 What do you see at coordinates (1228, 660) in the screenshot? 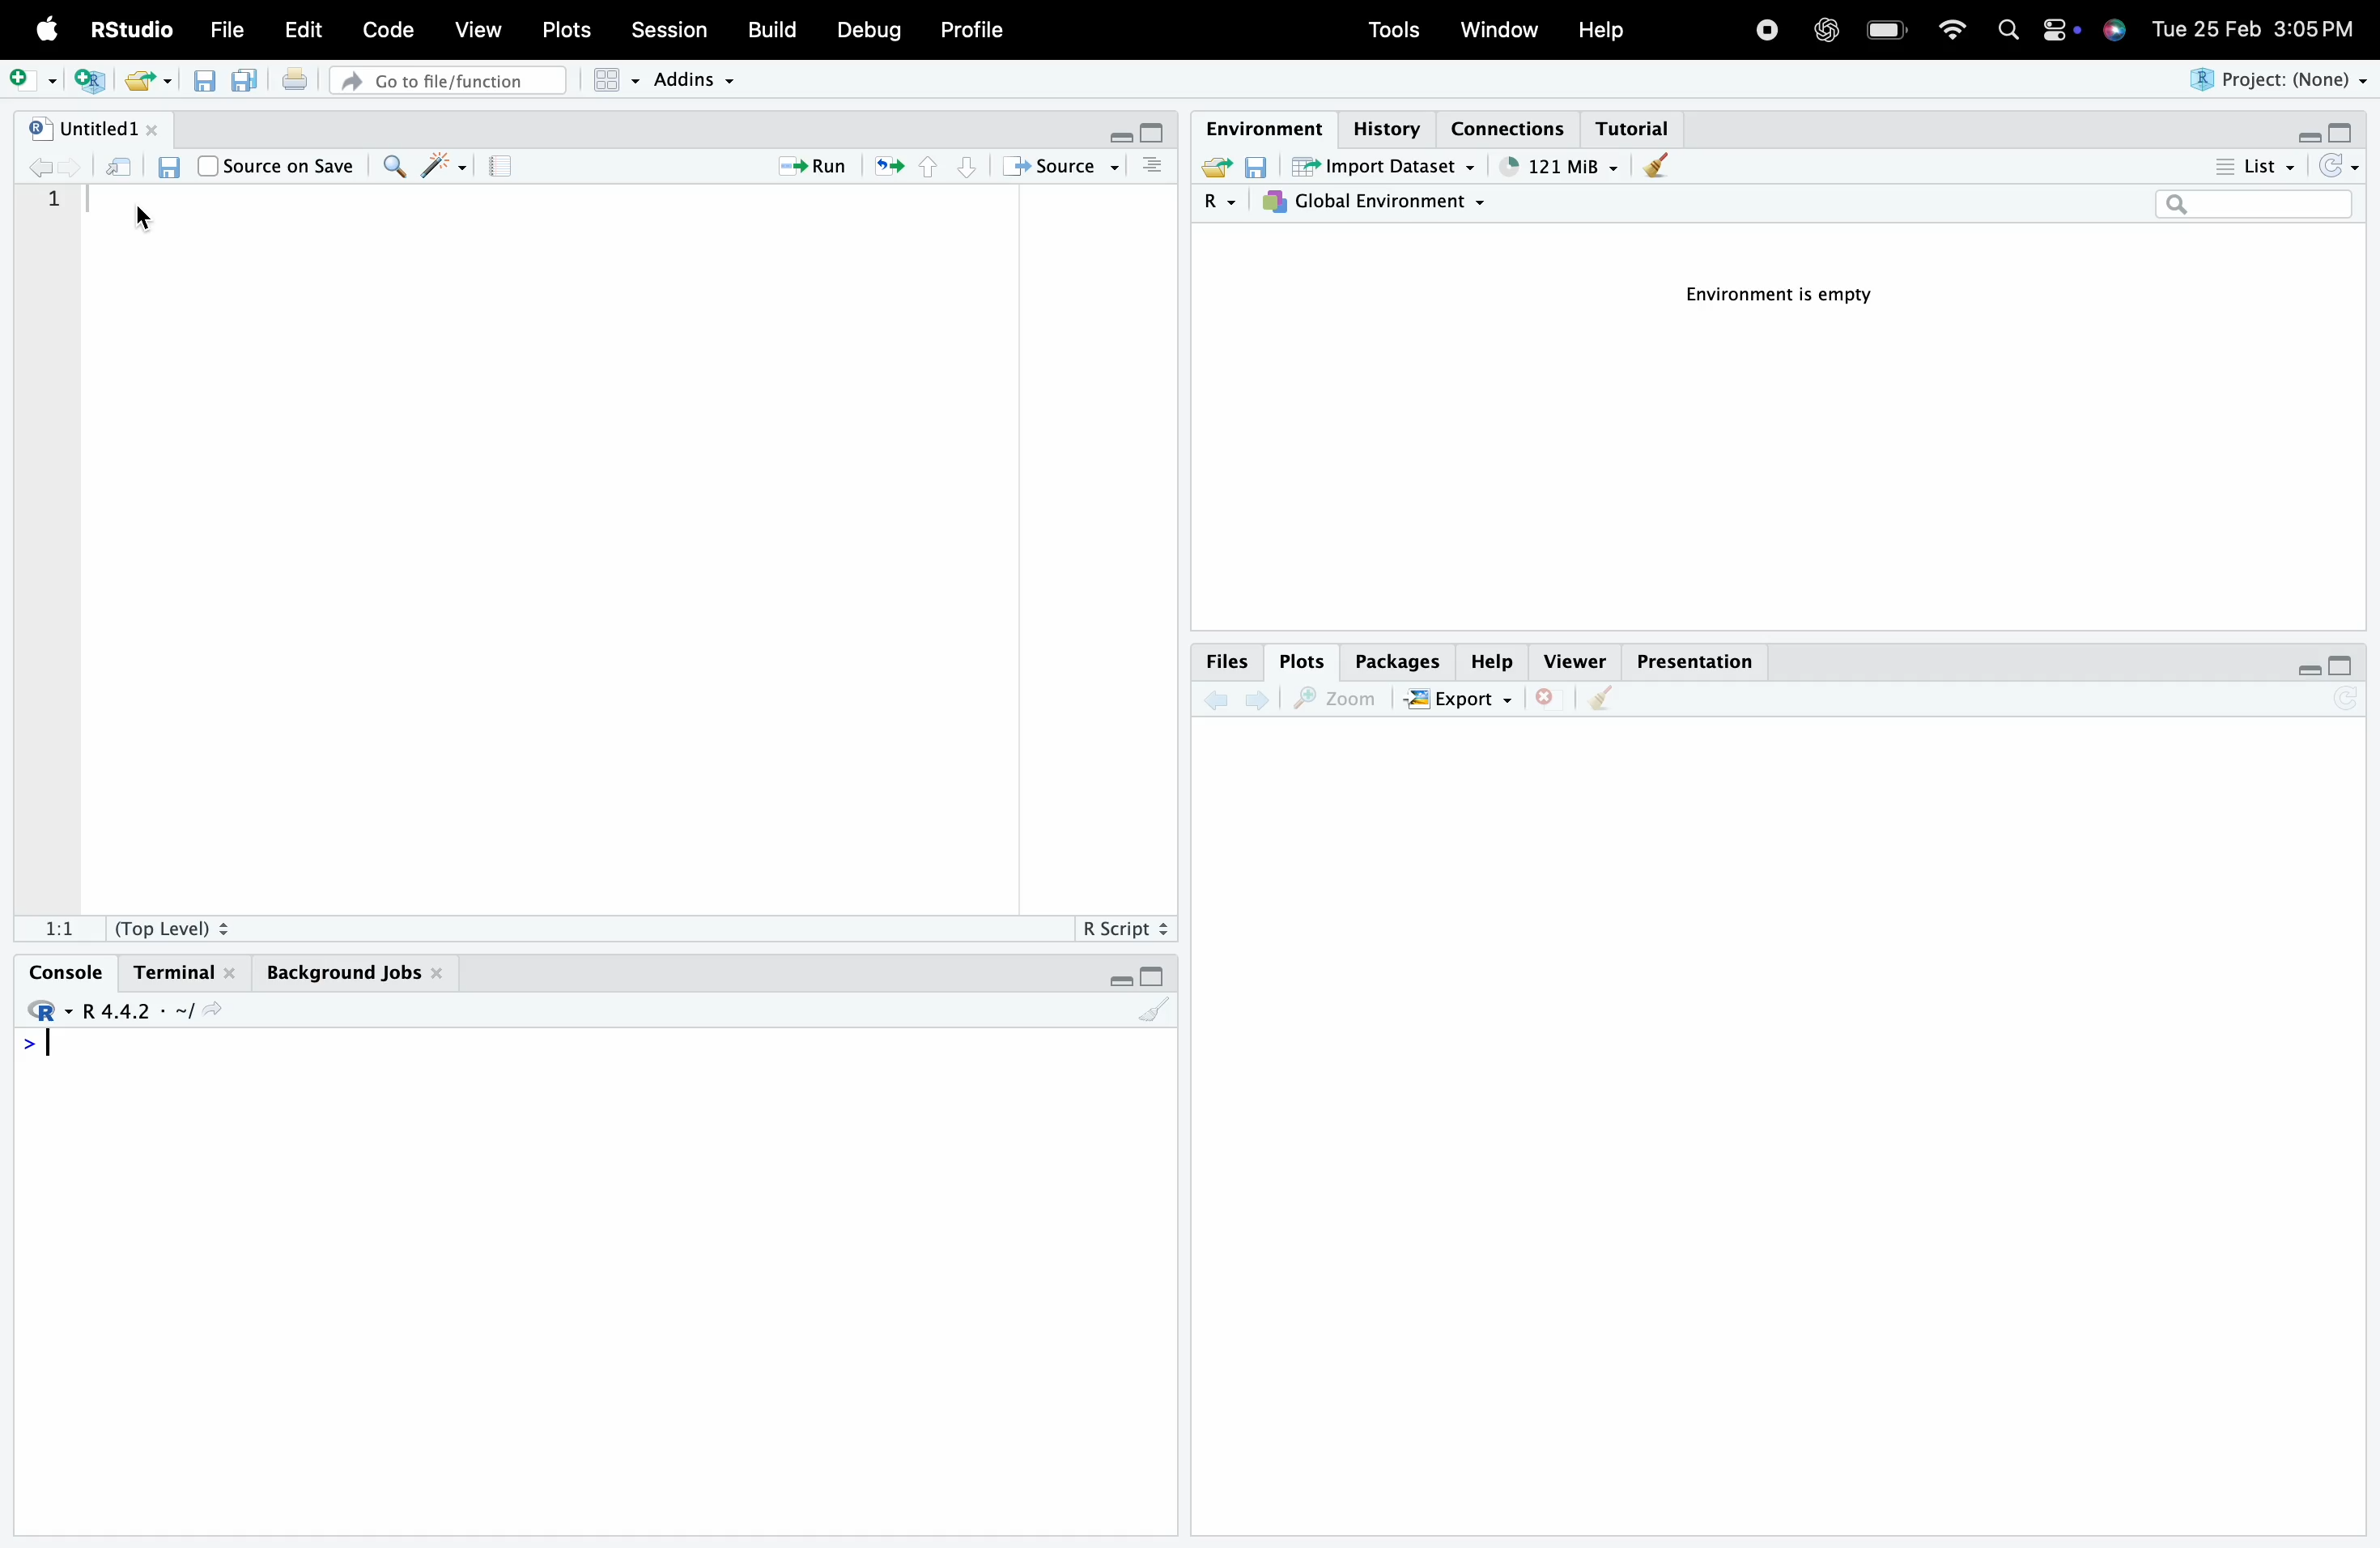
I see `Files` at bounding box center [1228, 660].